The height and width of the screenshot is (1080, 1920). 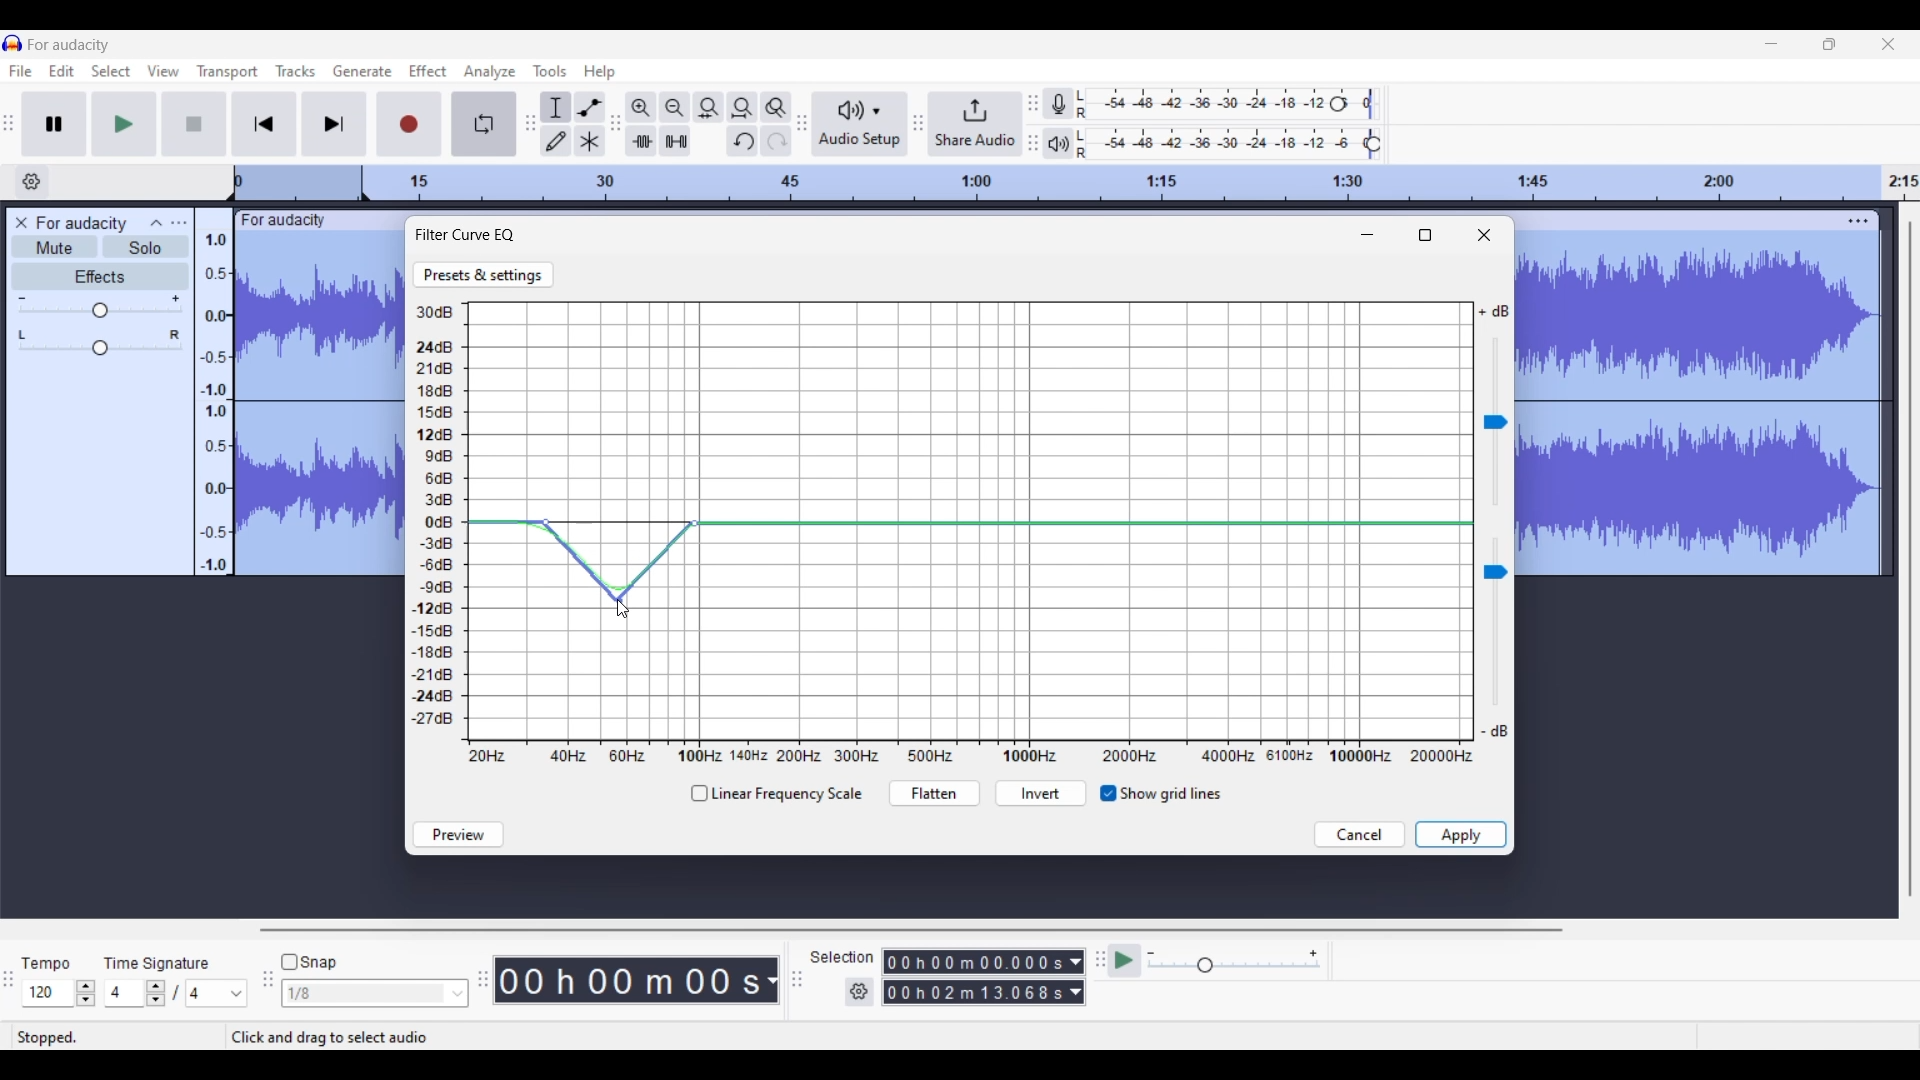 I want to click on Envelop tool, so click(x=590, y=107).